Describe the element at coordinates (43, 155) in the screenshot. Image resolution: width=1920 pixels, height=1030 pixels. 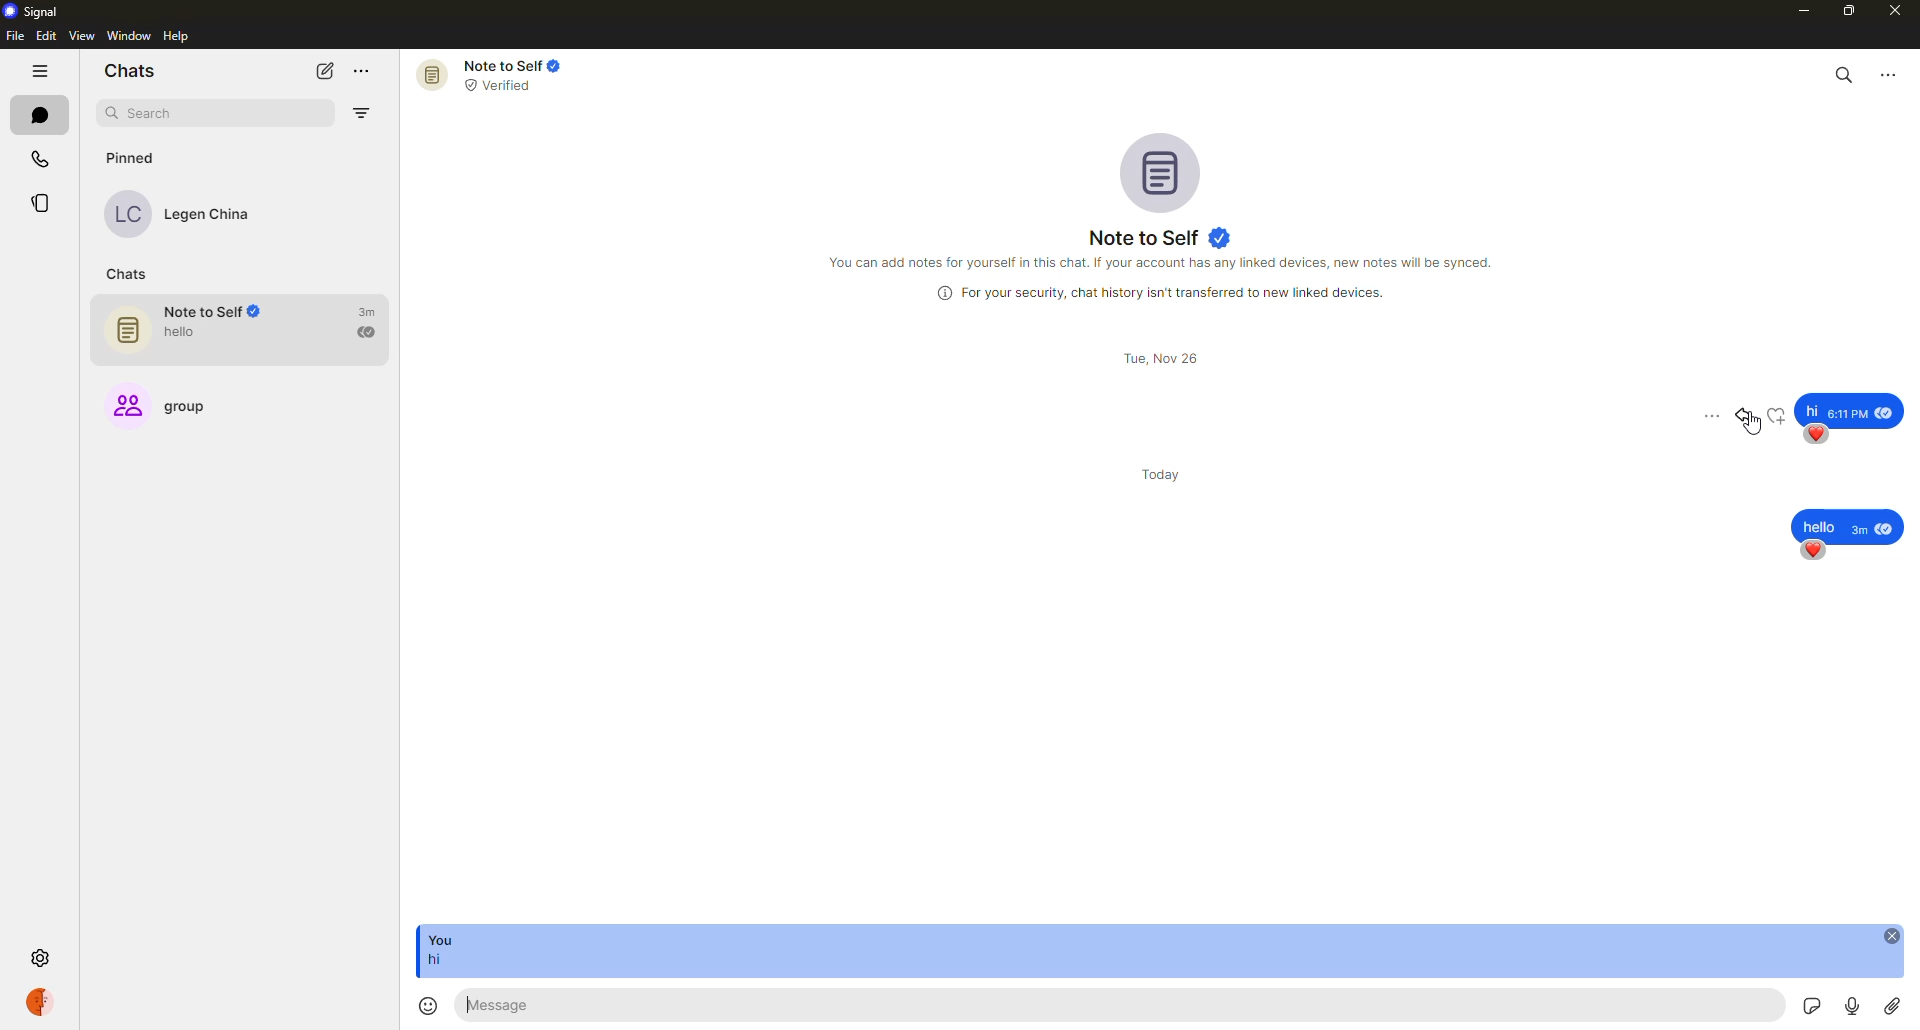
I see `calls` at that location.